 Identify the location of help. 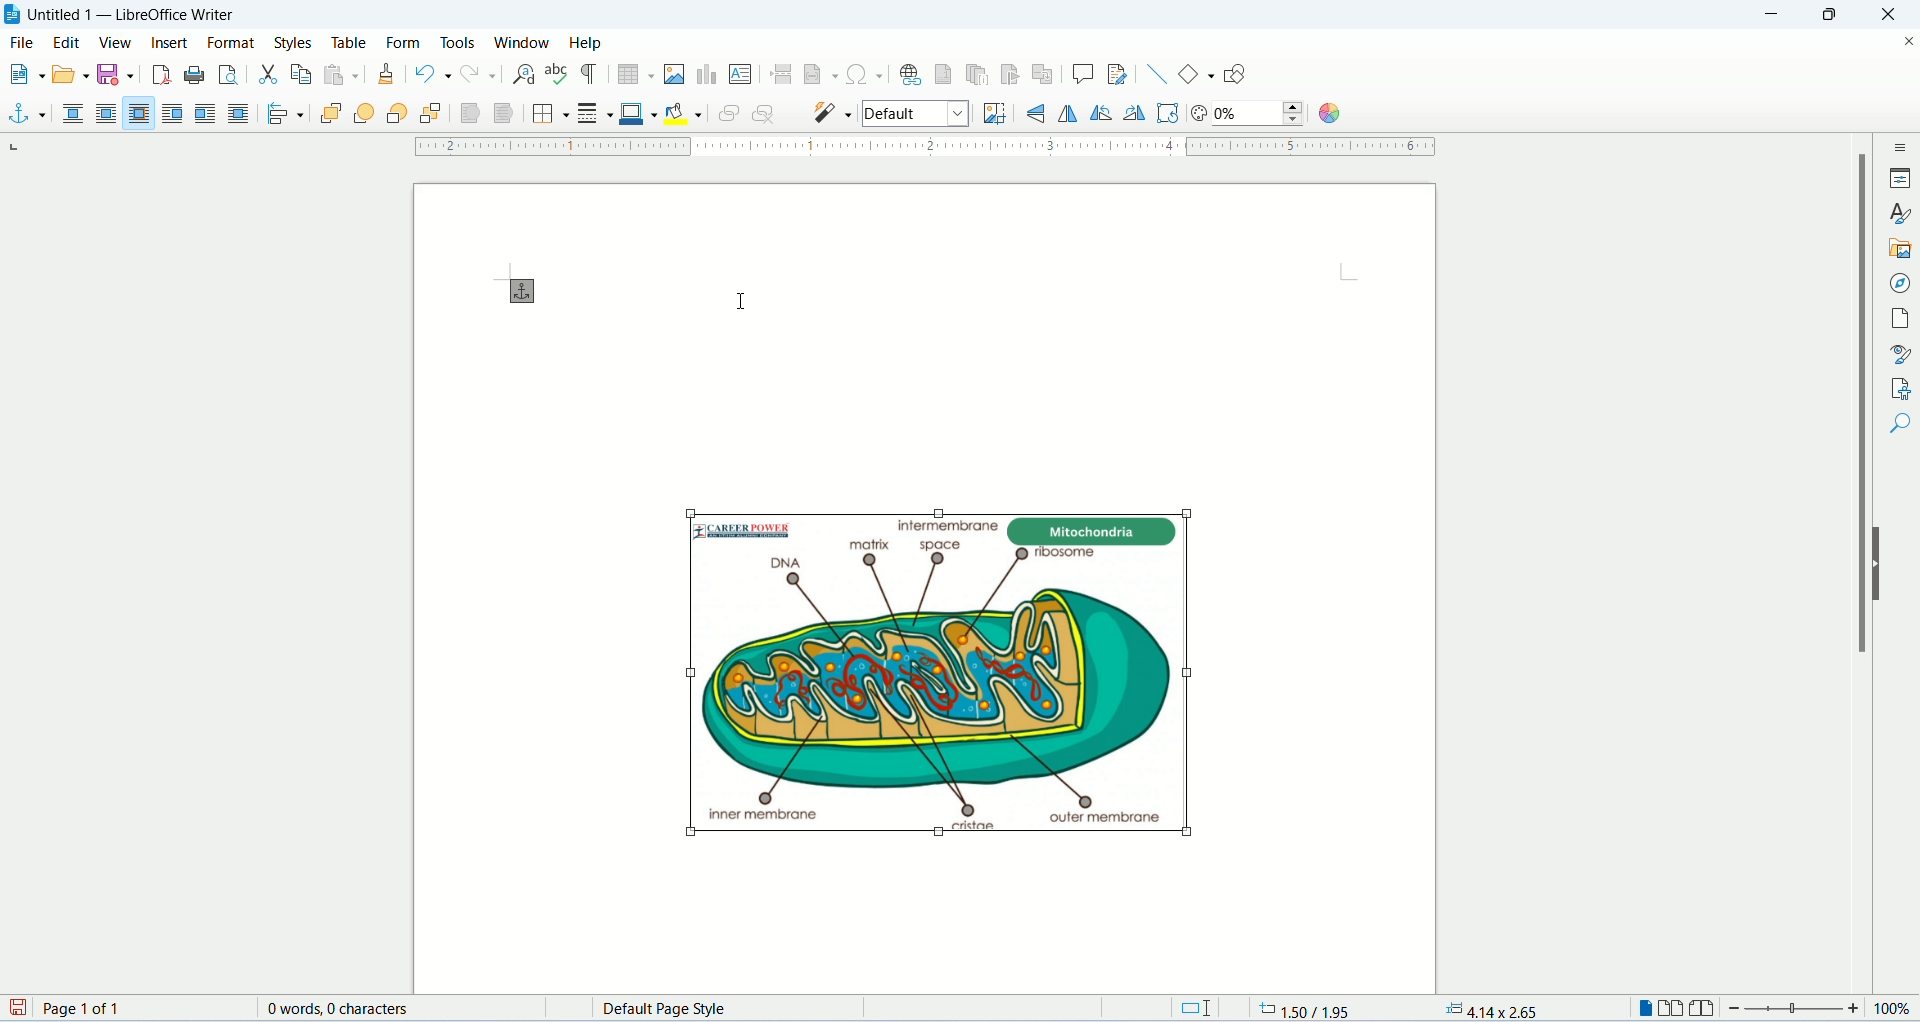
(583, 42).